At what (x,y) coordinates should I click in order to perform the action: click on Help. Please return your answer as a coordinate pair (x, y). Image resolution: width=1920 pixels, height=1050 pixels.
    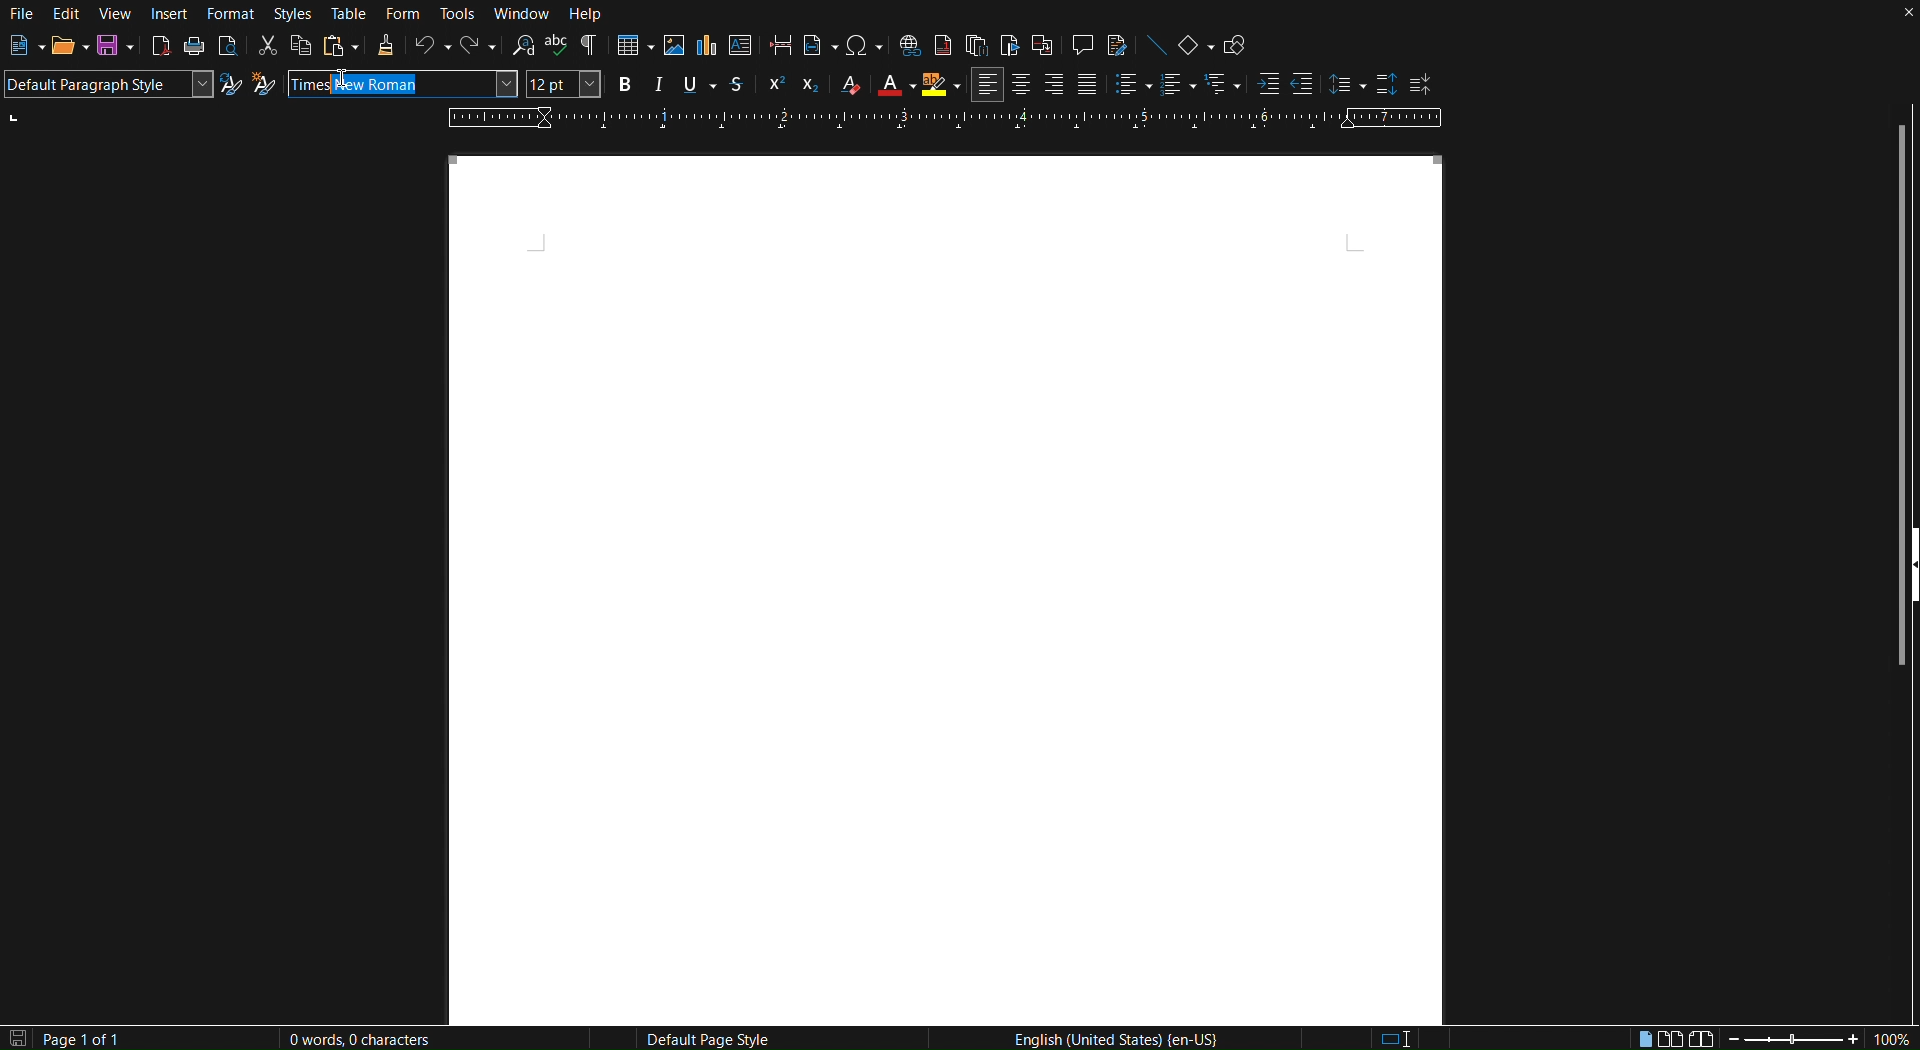
    Looking at the image, I should click on (591, 15).